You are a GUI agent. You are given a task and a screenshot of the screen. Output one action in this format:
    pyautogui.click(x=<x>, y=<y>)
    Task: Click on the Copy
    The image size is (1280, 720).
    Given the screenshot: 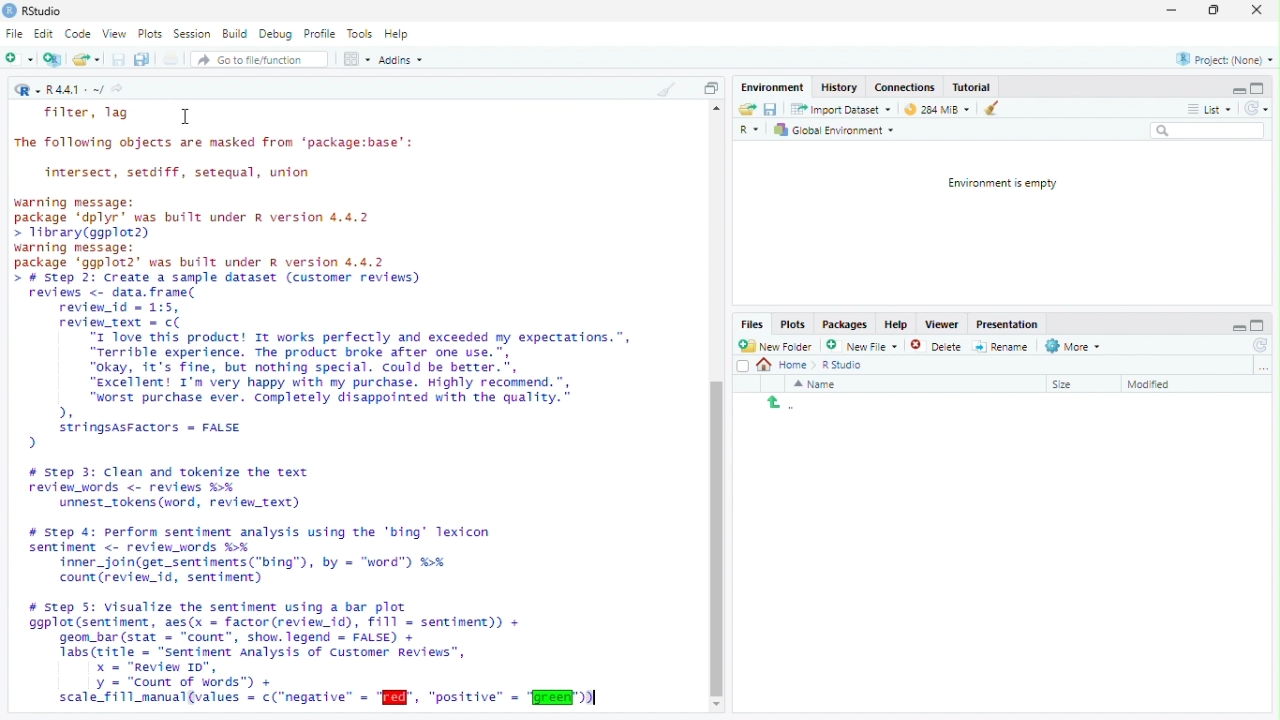 What is the action you would take?
    pyautogui.click(x=711, y=87)
    